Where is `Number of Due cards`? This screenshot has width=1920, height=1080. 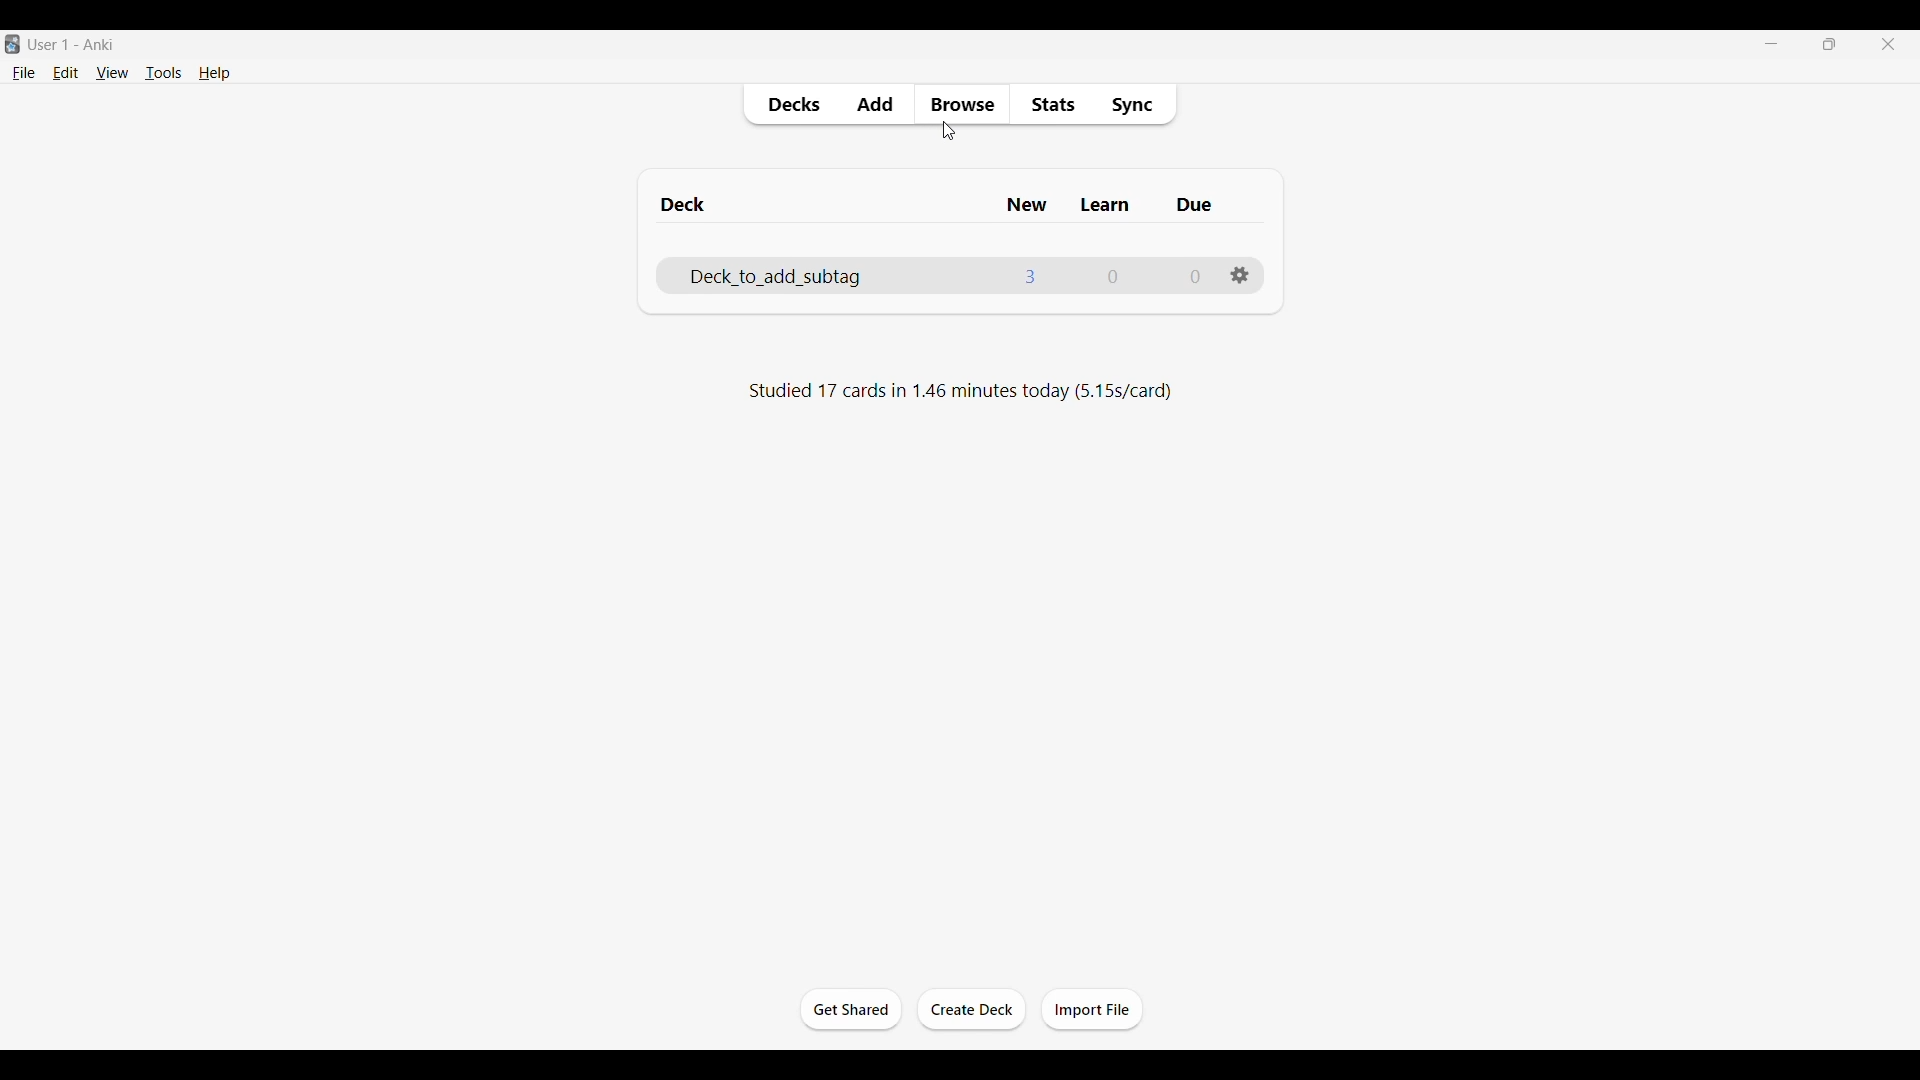
Number of Due cards is located at coordinates (1194, 276).